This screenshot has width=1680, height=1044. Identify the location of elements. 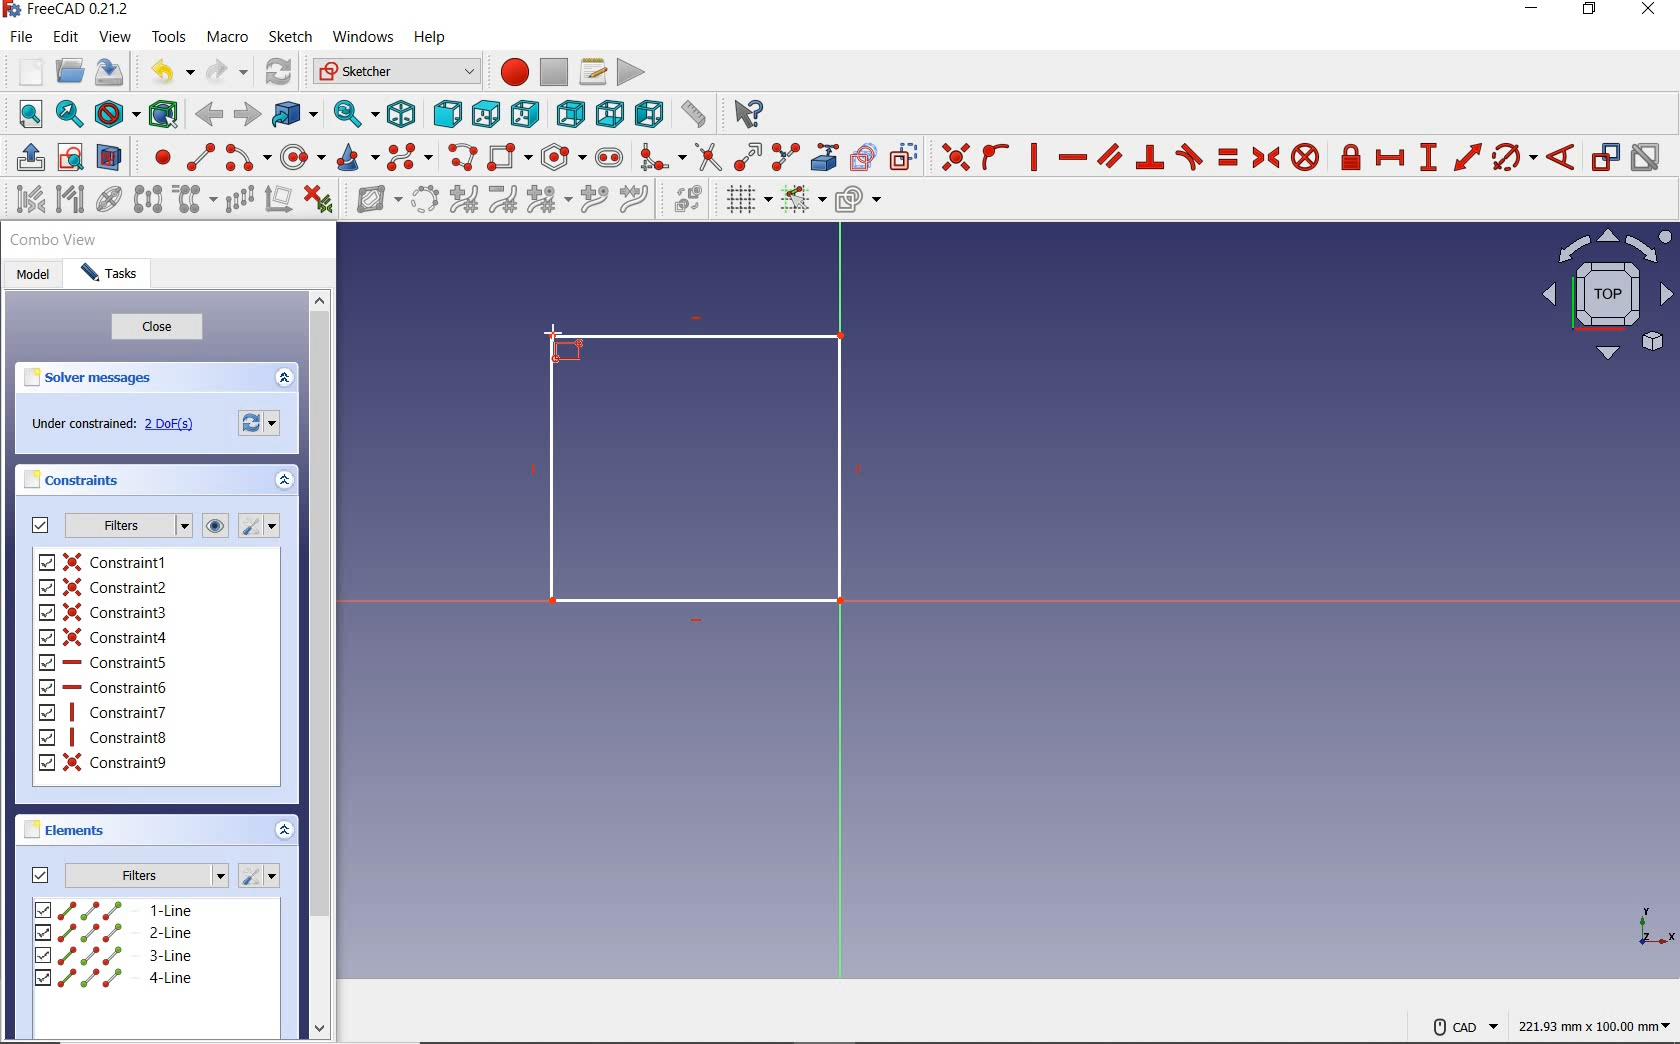
(101, 832).